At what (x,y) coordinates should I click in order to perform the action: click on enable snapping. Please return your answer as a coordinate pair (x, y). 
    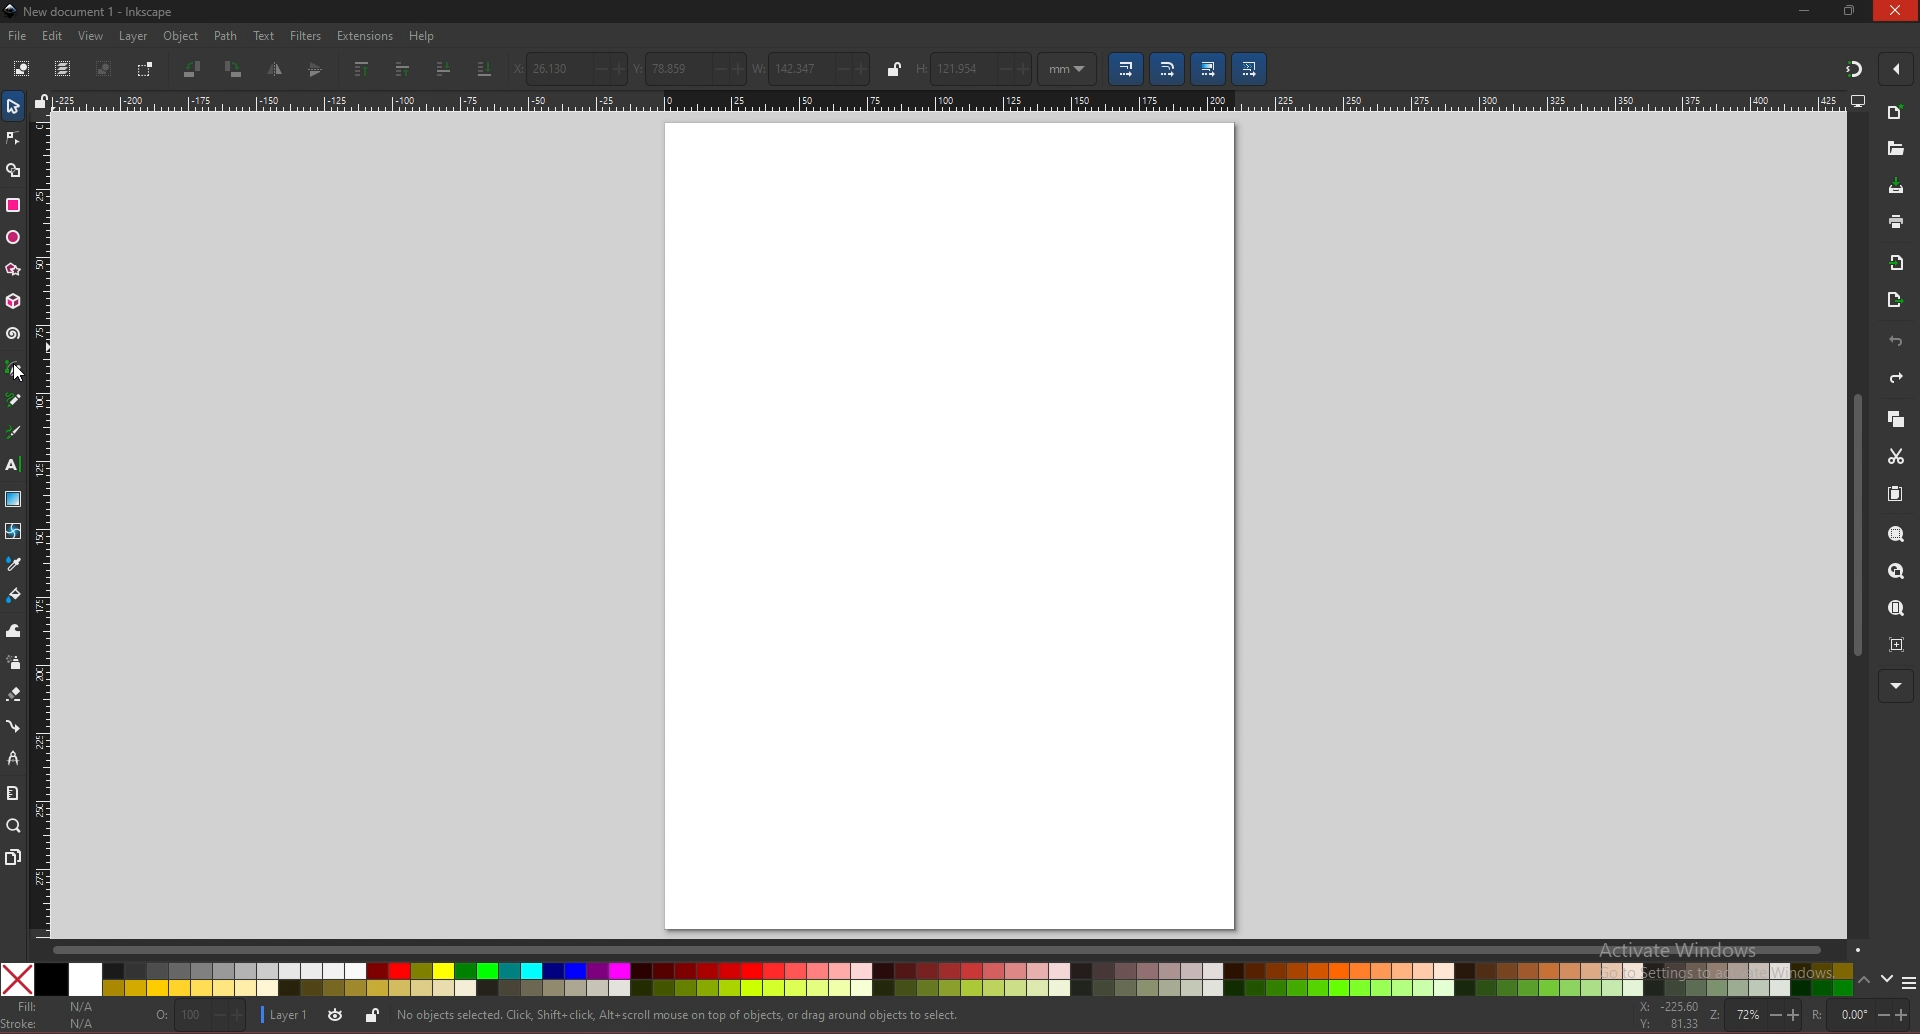
    Looking at the image, I should click on (1896, 69).